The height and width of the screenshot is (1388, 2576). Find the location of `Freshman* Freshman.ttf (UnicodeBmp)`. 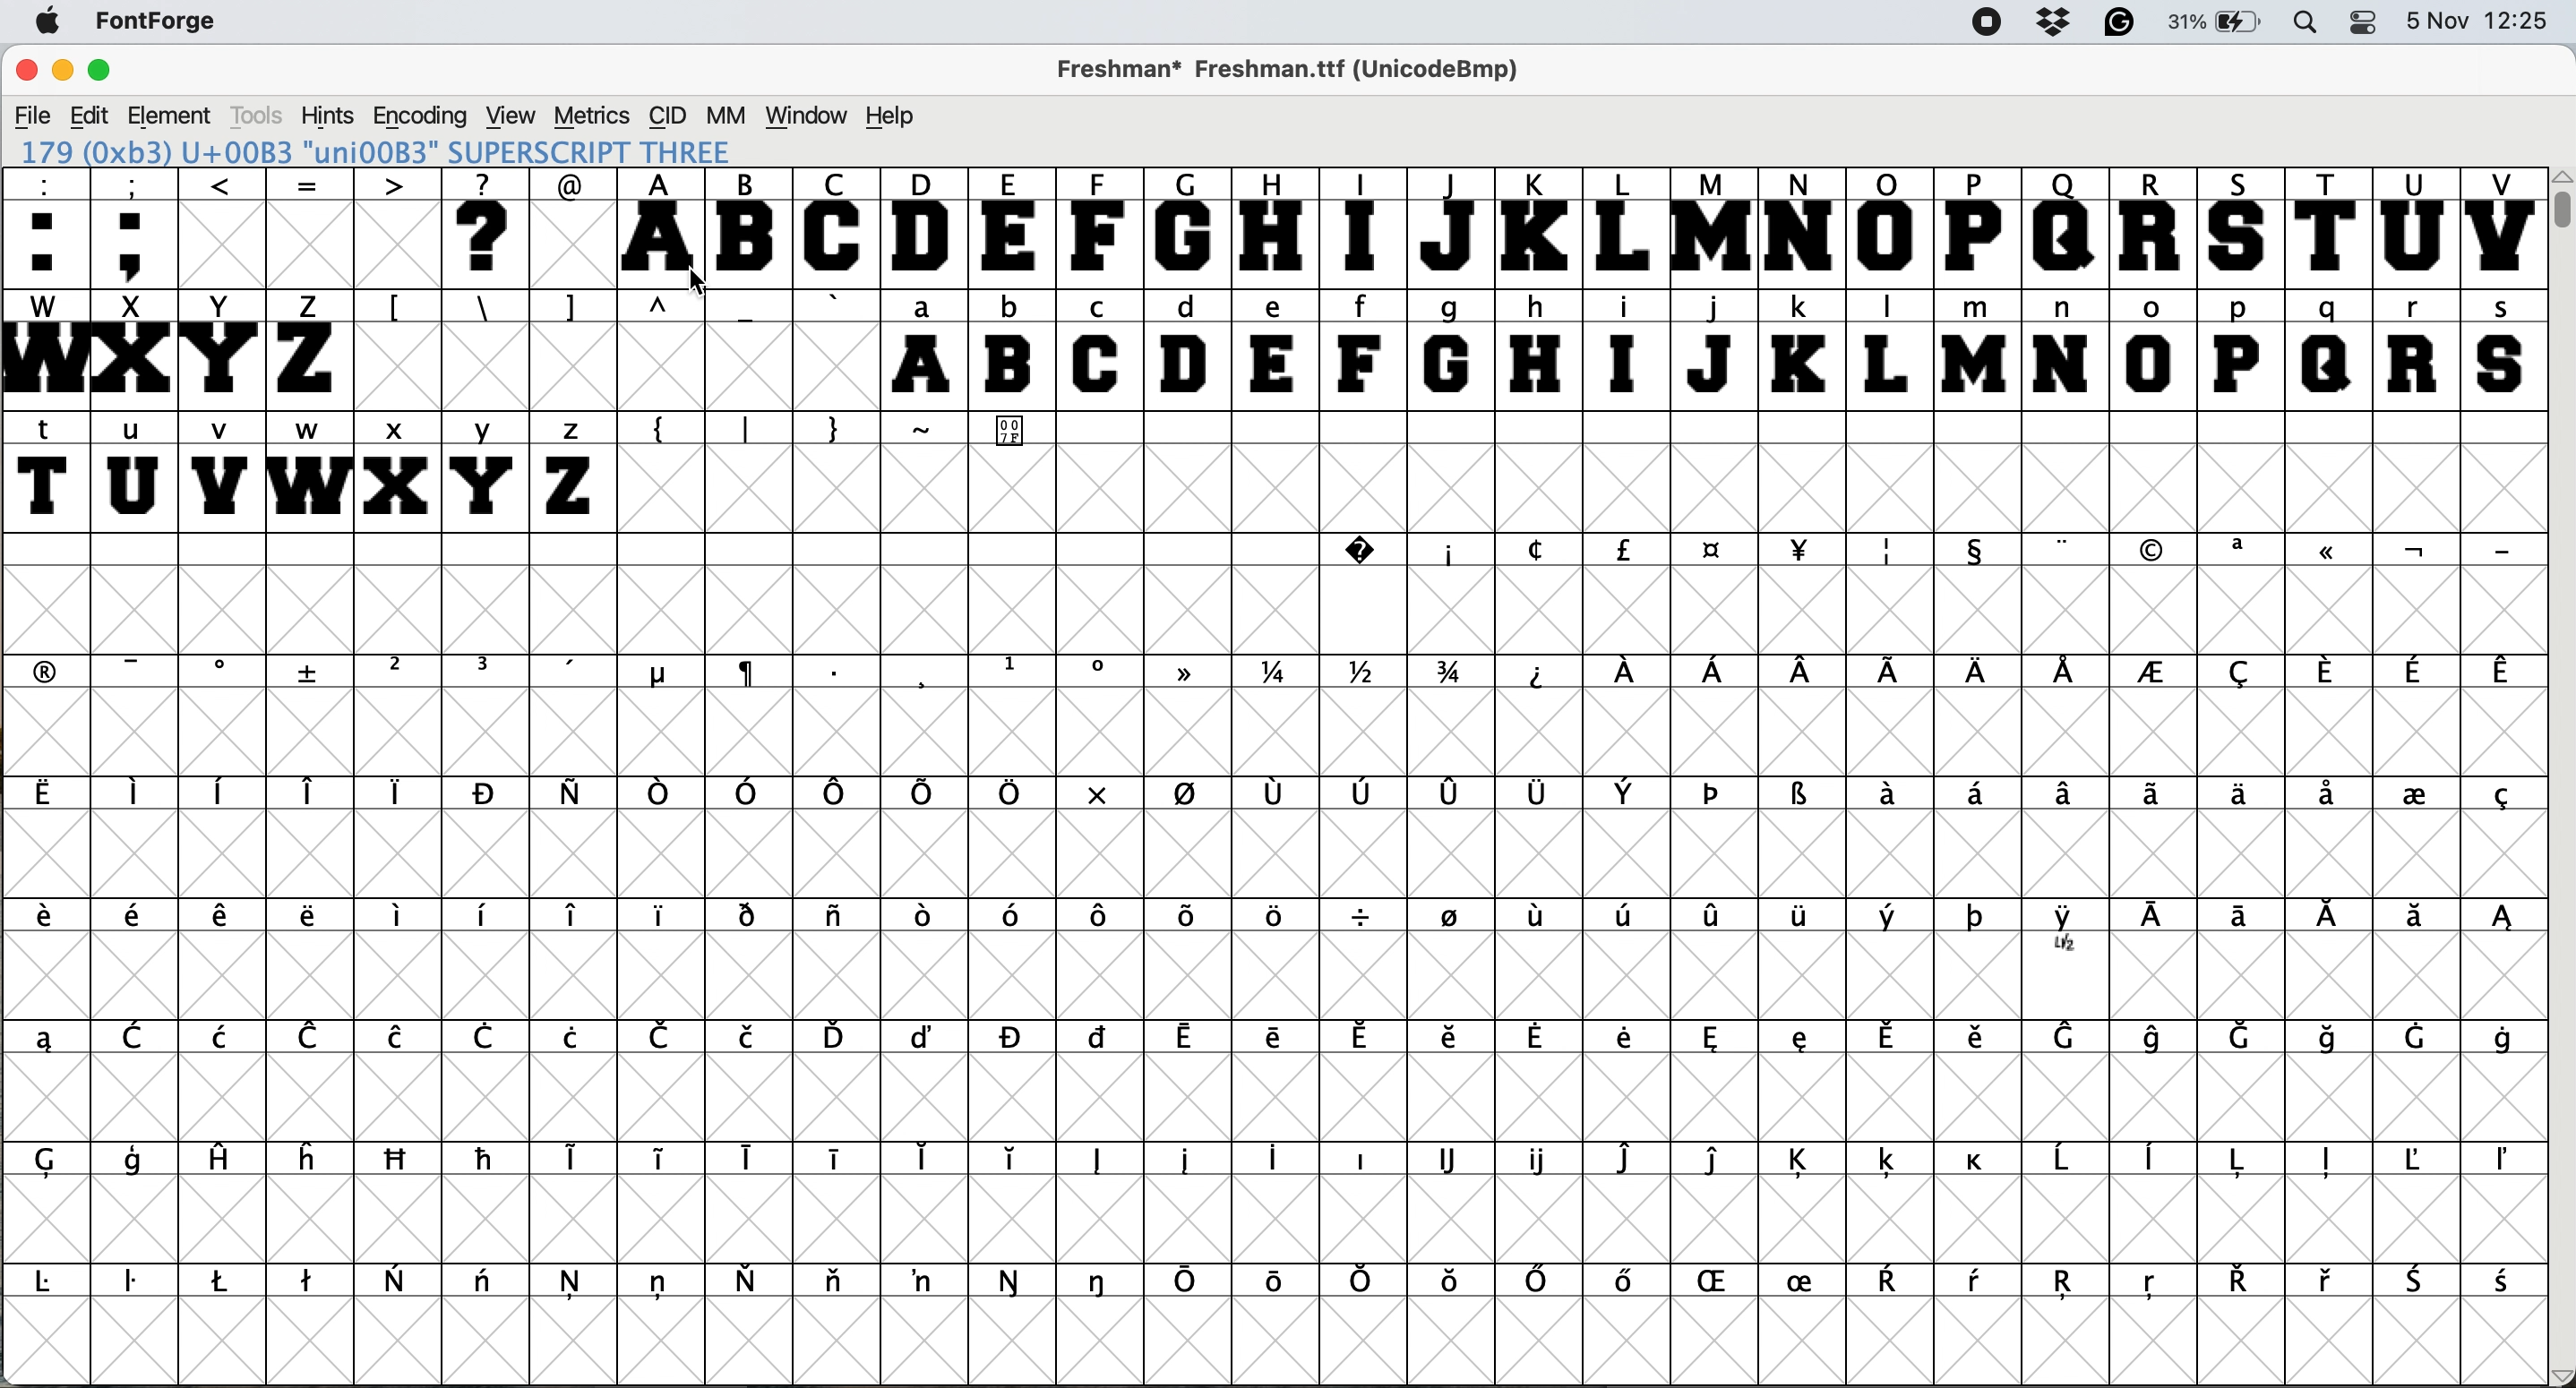

Freshman* Freshman.ttf (UnicodeBmp) is located at coordinates (1298, 68).